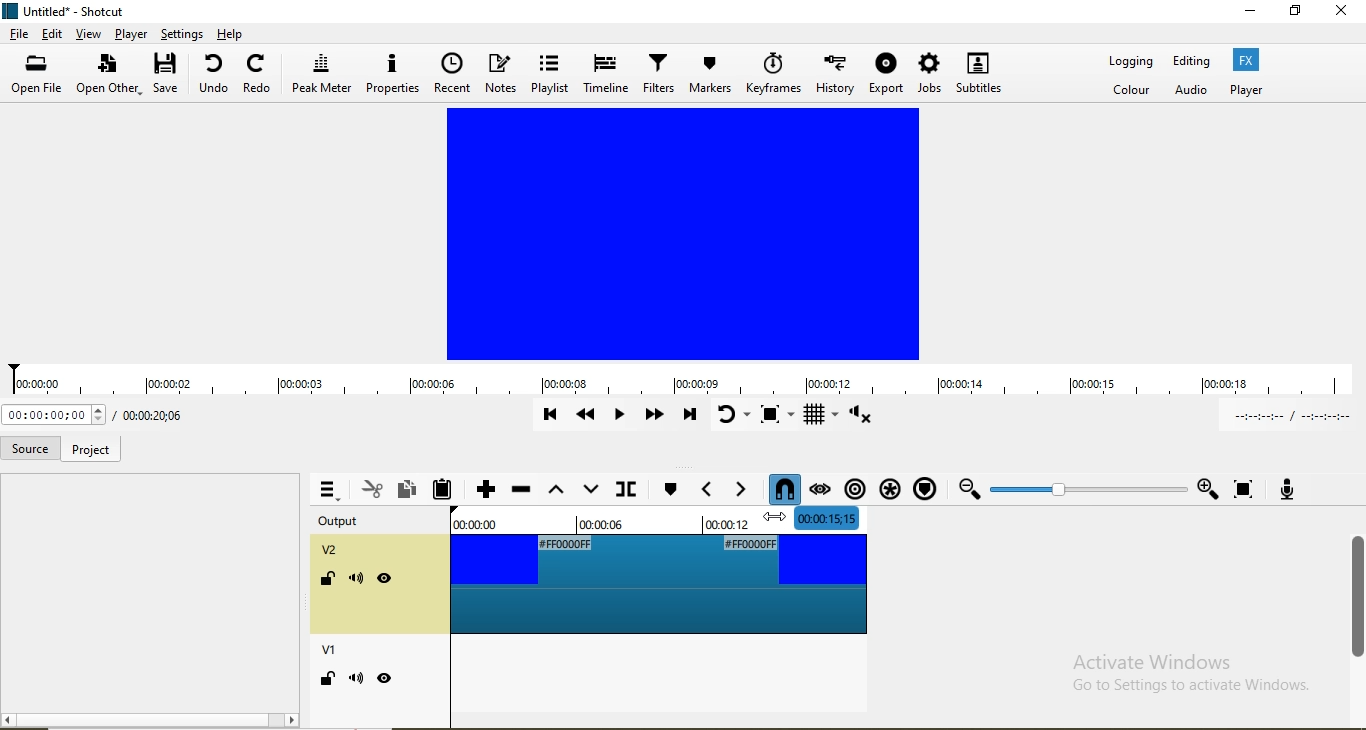 This screenshot has height=730, width=1366. I want to click on playlist, so click(550, 73).